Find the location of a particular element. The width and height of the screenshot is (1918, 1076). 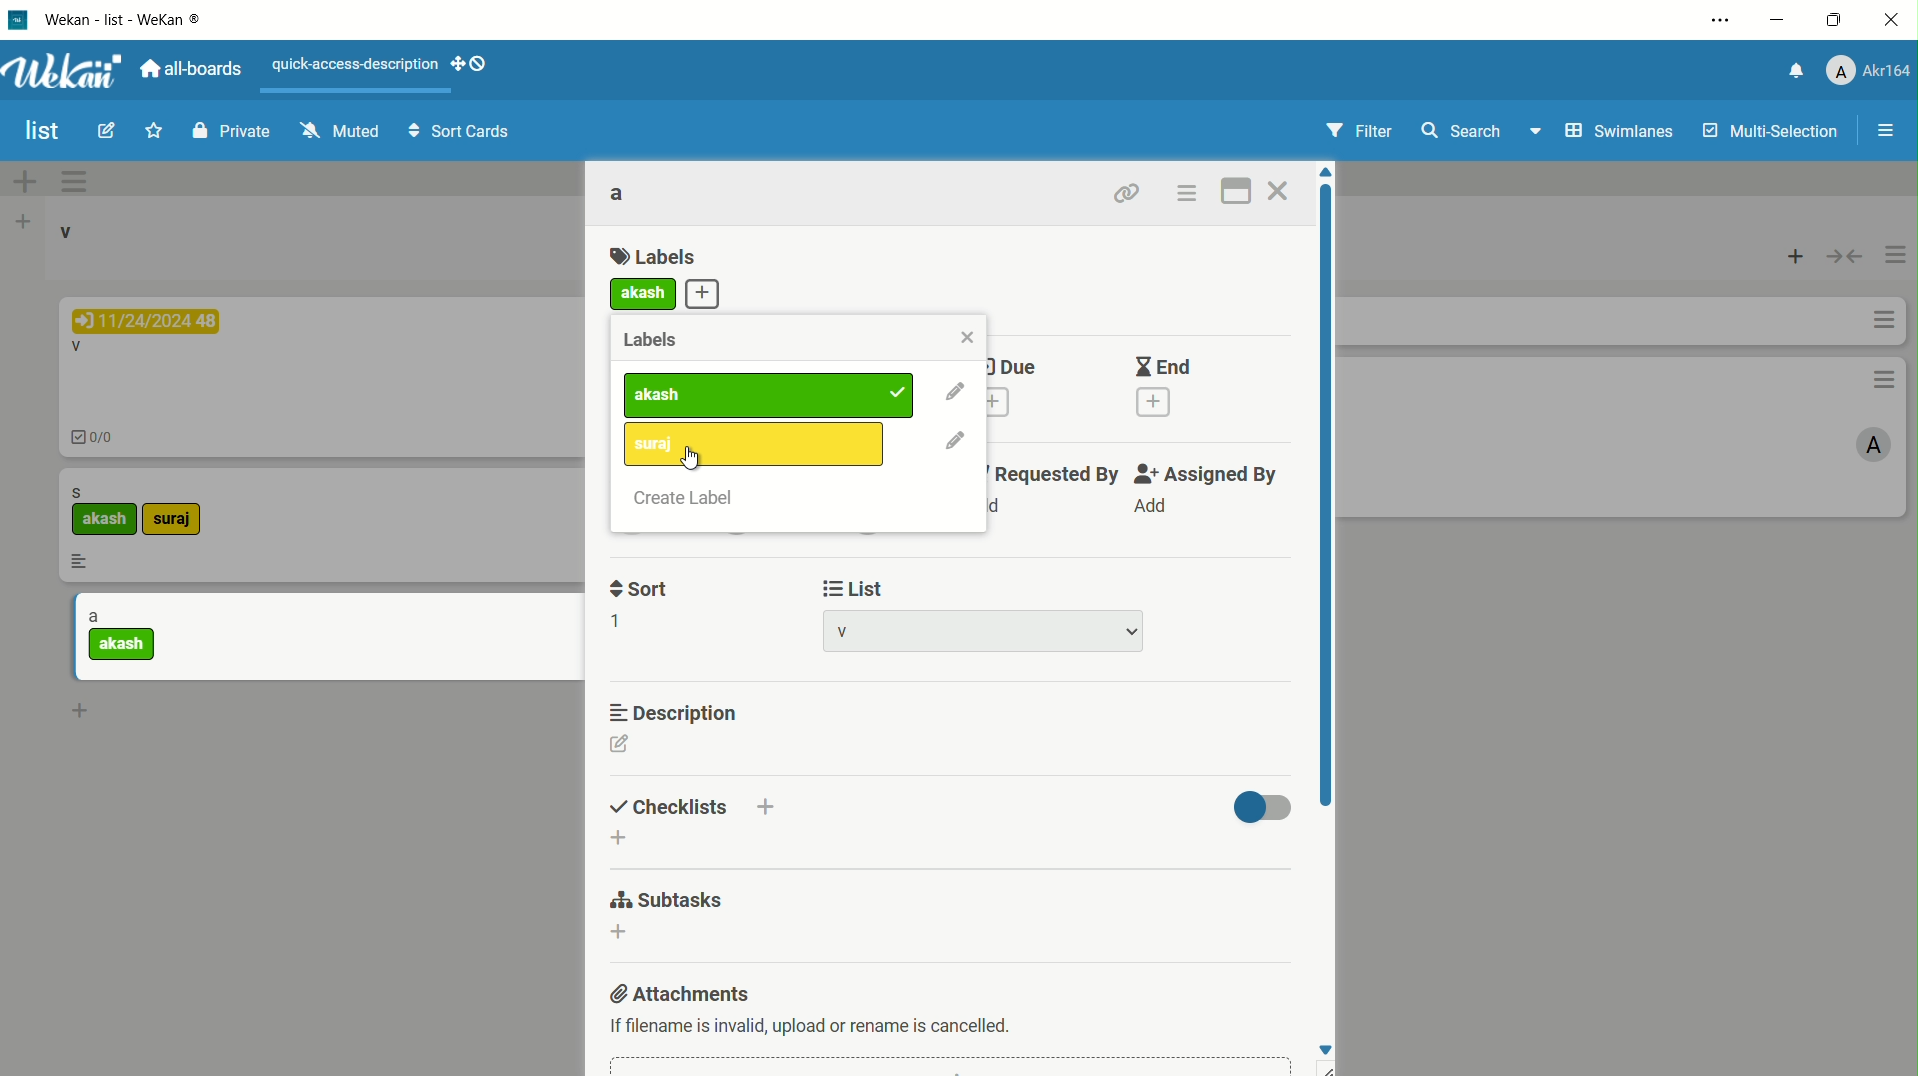

cursor is located at coordinates (692, 462).